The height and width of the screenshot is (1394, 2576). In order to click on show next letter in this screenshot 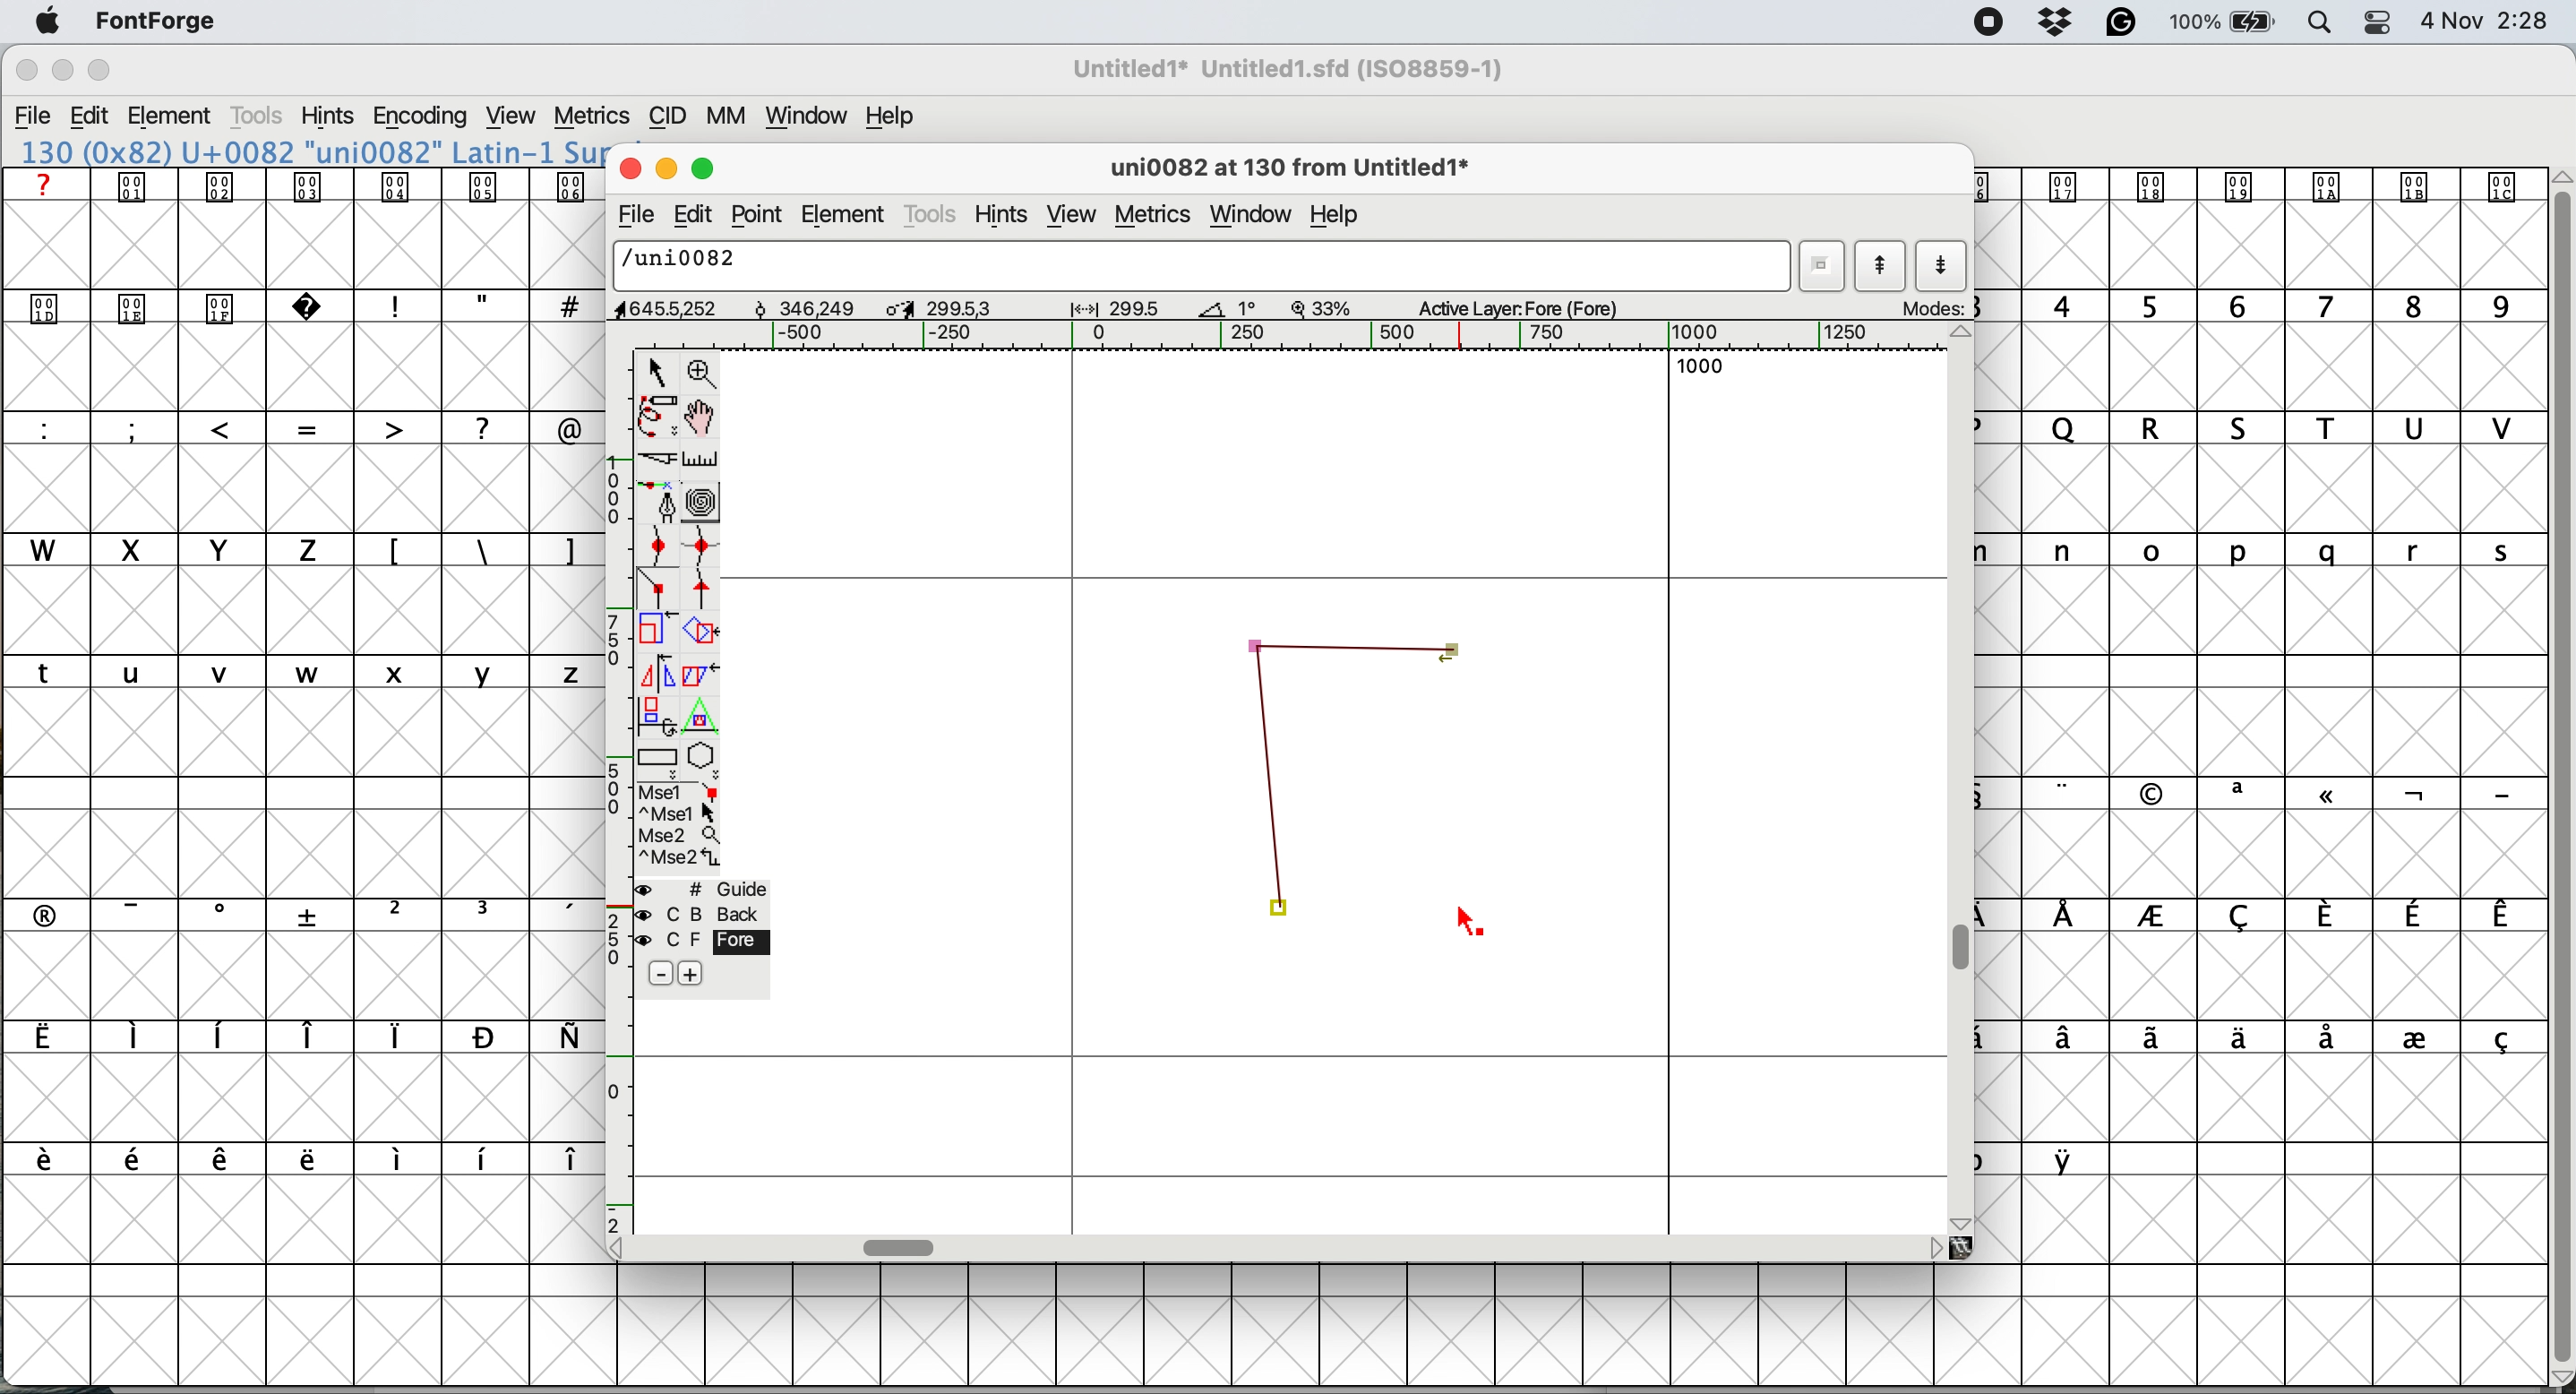, I will do `click(1943, 266)`.